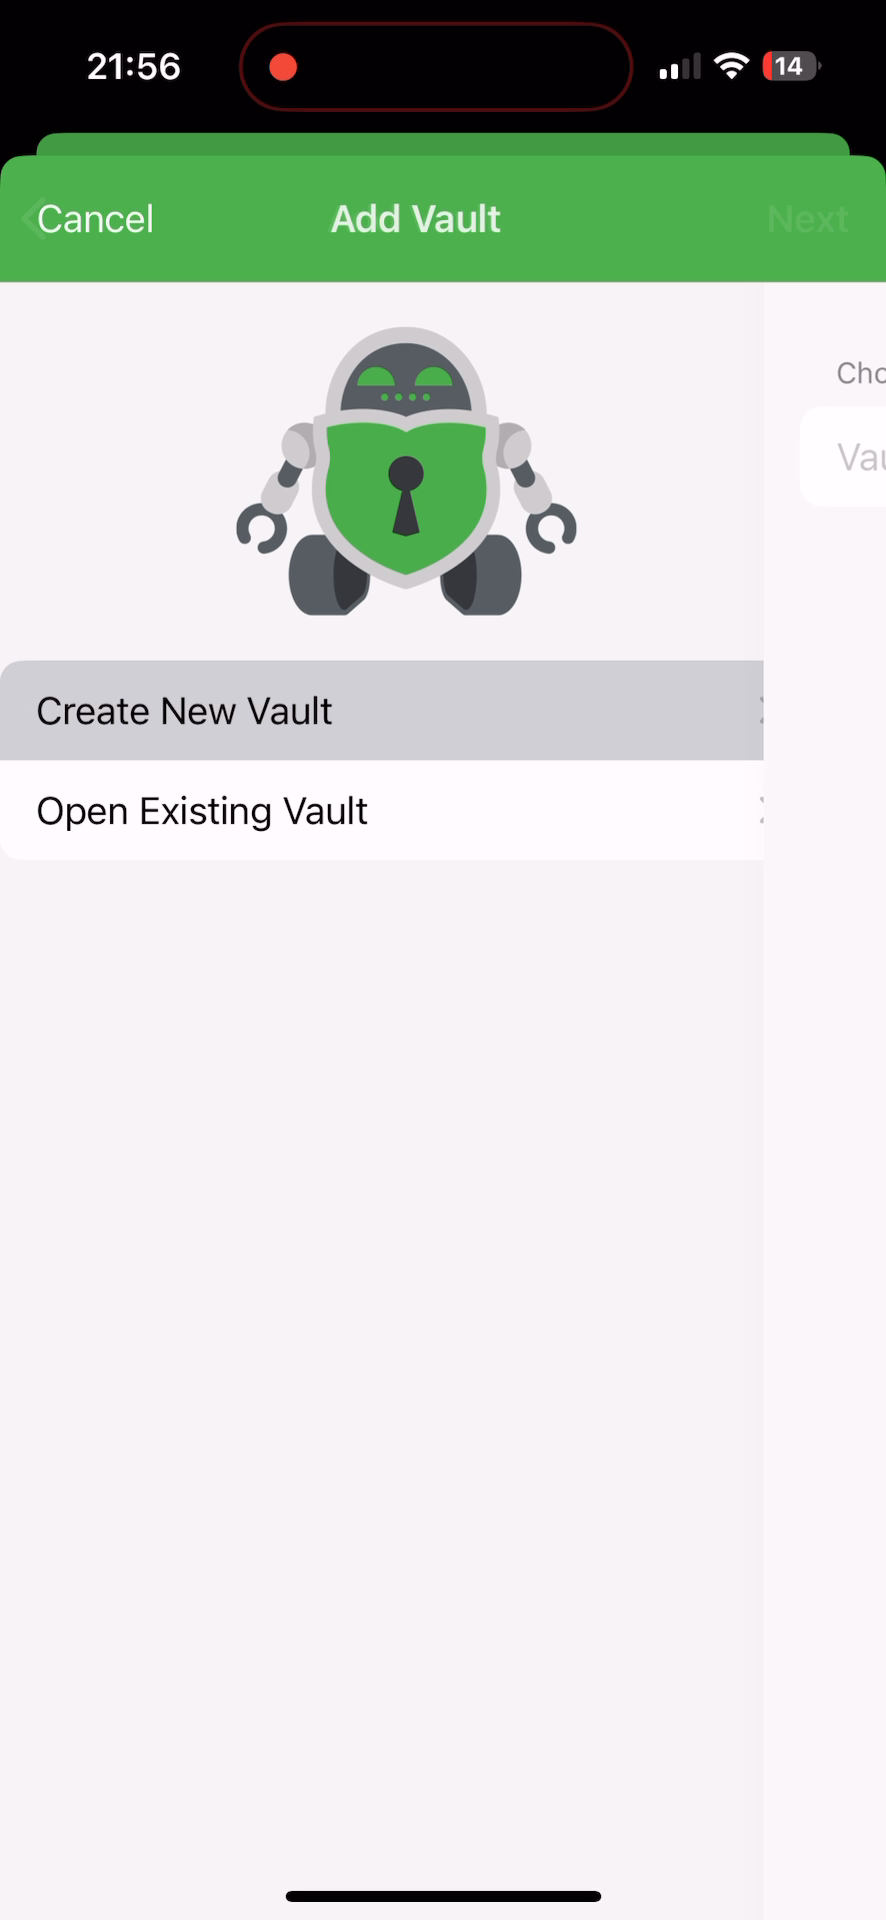 The height and width of the screenshot is (1920, 886). What do you see at coordinates (411, 218) in the screenshot?
I see `add vault` at bounding box center [411, 218].